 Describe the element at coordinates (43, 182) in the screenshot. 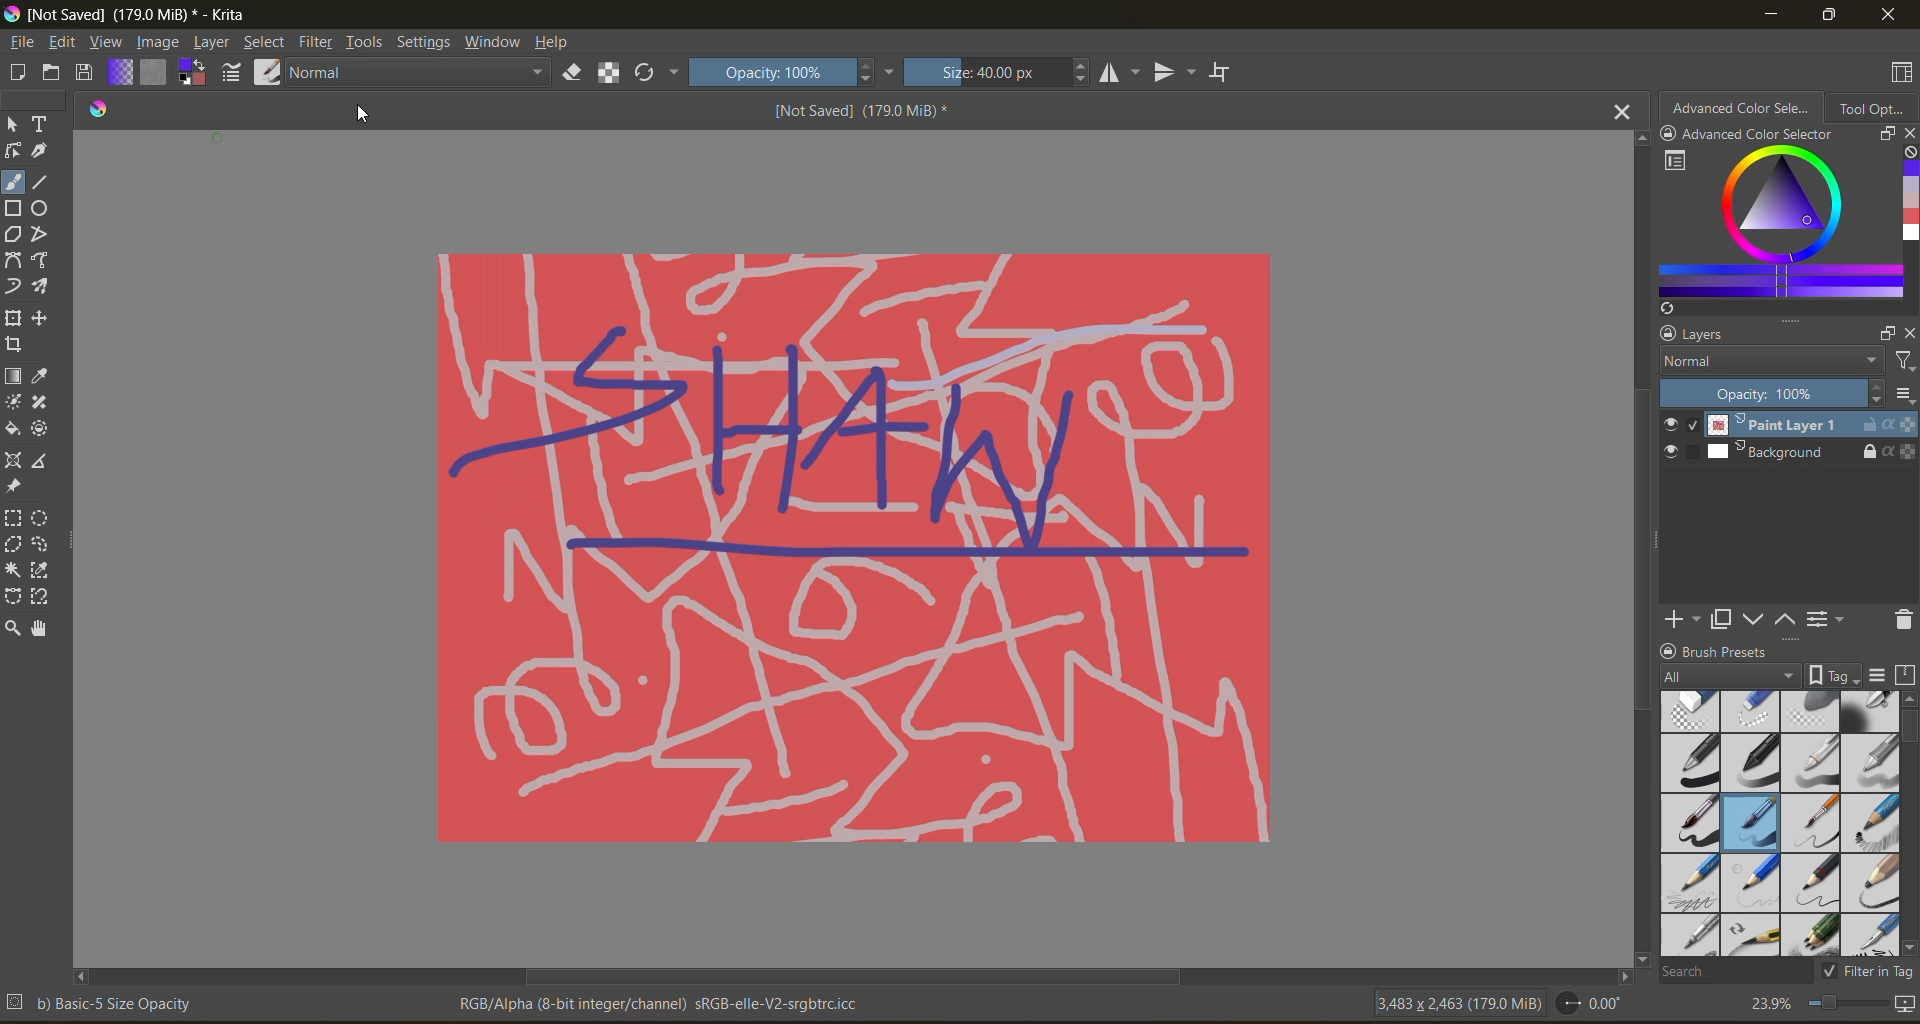

I see `line tool` at that location.